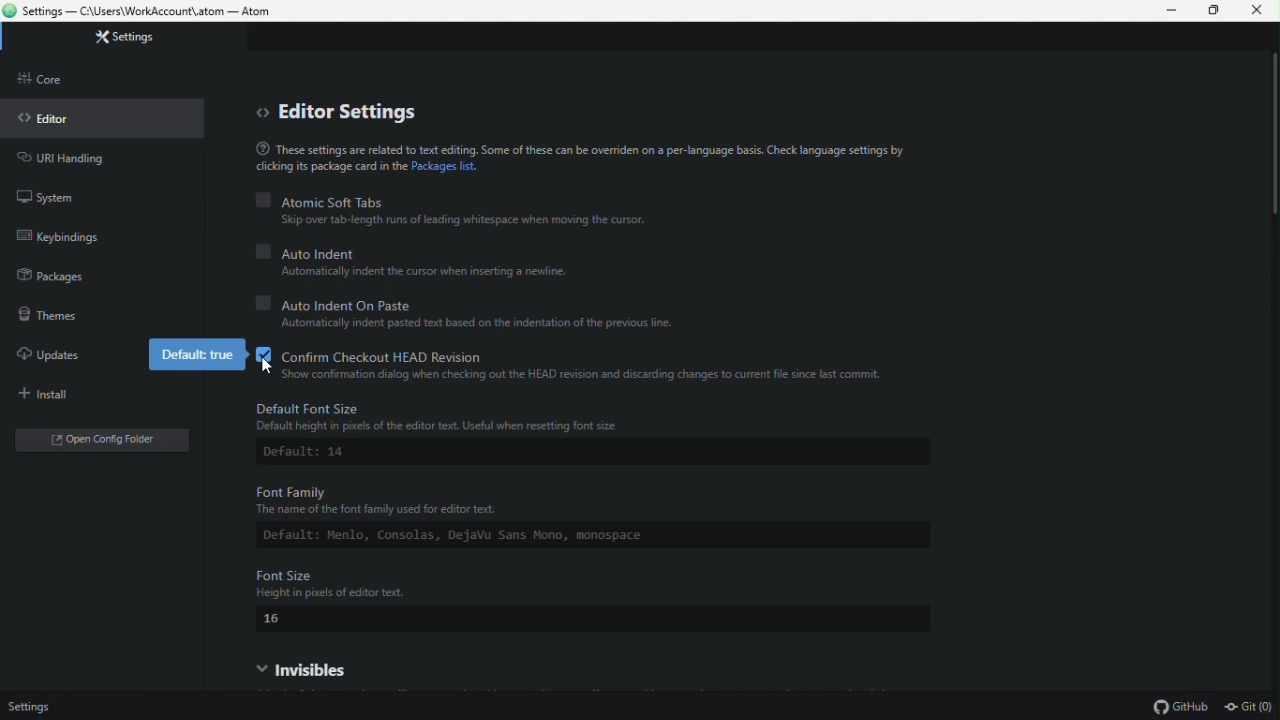  I want to click on Skip over tab-length runs of leading whitespace when moving the cursor., so click(457, 221).